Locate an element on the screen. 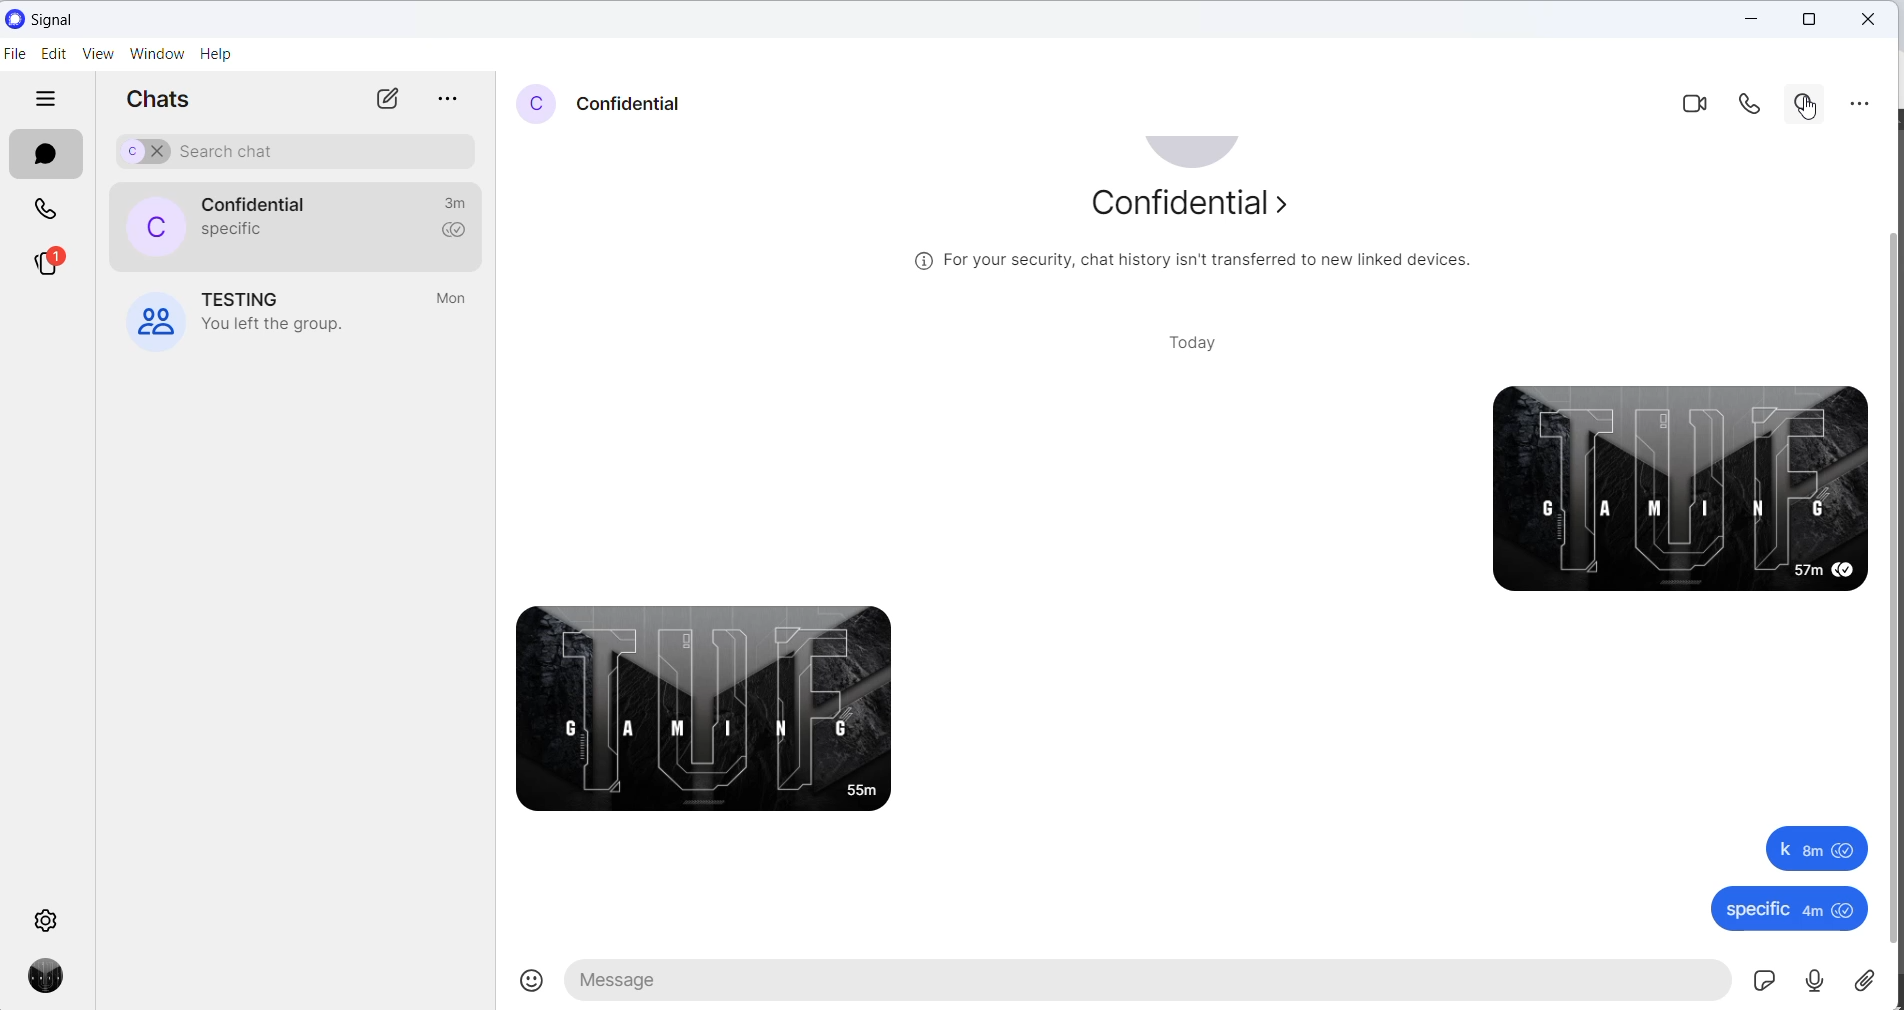  chats heading is located at coordinates (168, 105).